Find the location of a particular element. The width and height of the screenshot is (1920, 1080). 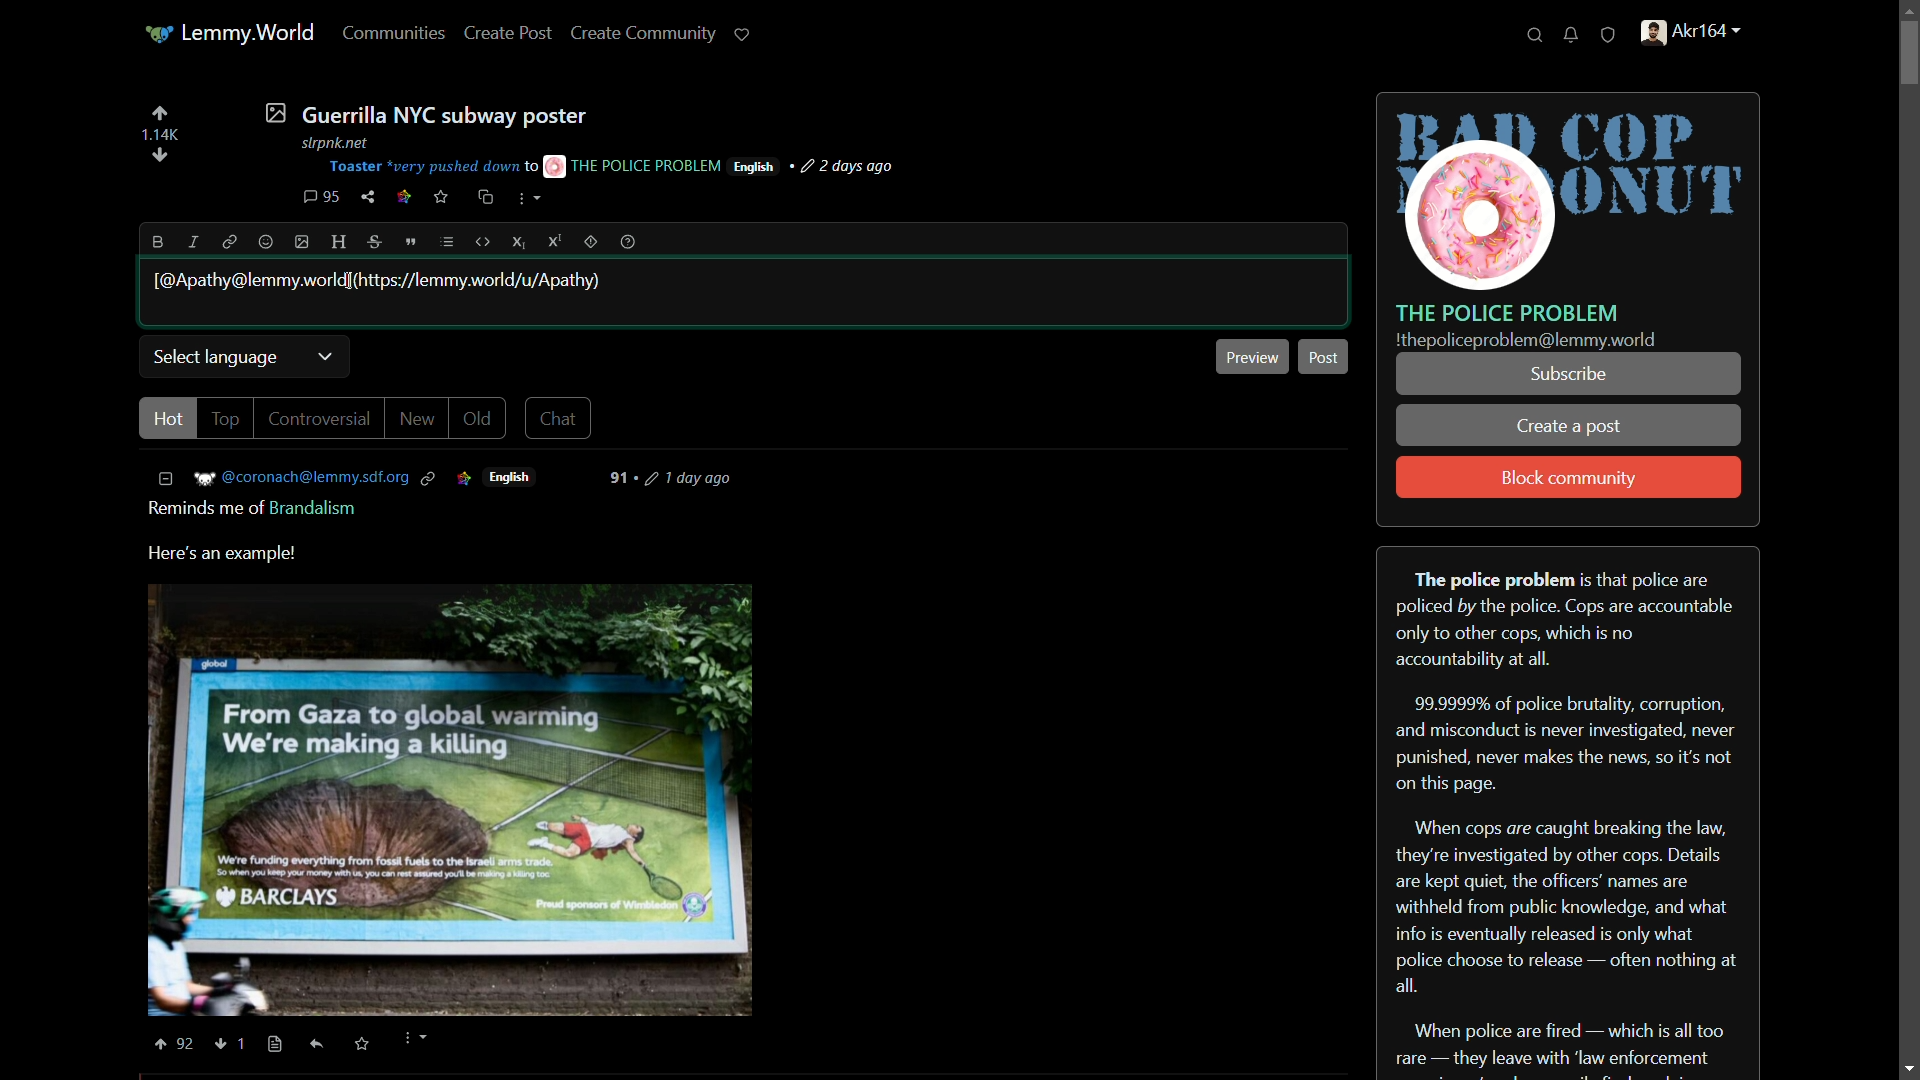

days  is located at coordinates (680, 478).